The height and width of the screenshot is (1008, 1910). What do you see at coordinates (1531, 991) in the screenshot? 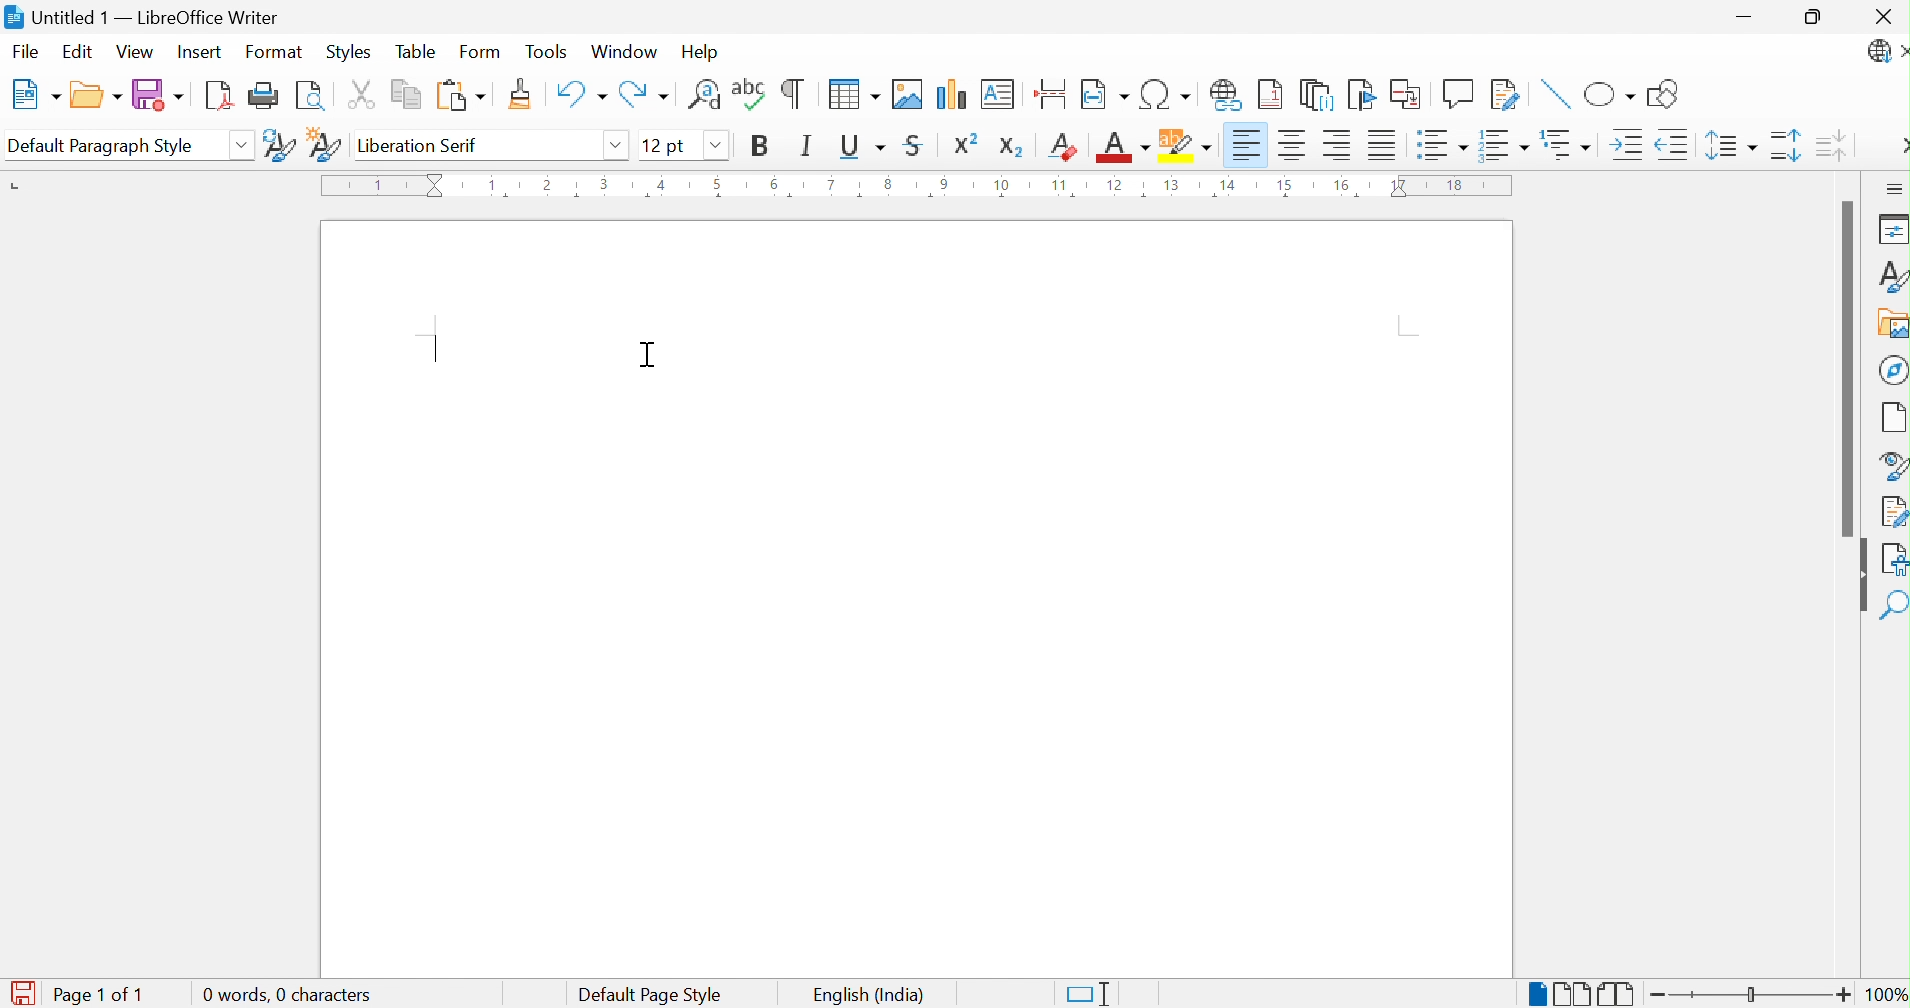
I see `Single-page View` at bounding box center [1531, 991].